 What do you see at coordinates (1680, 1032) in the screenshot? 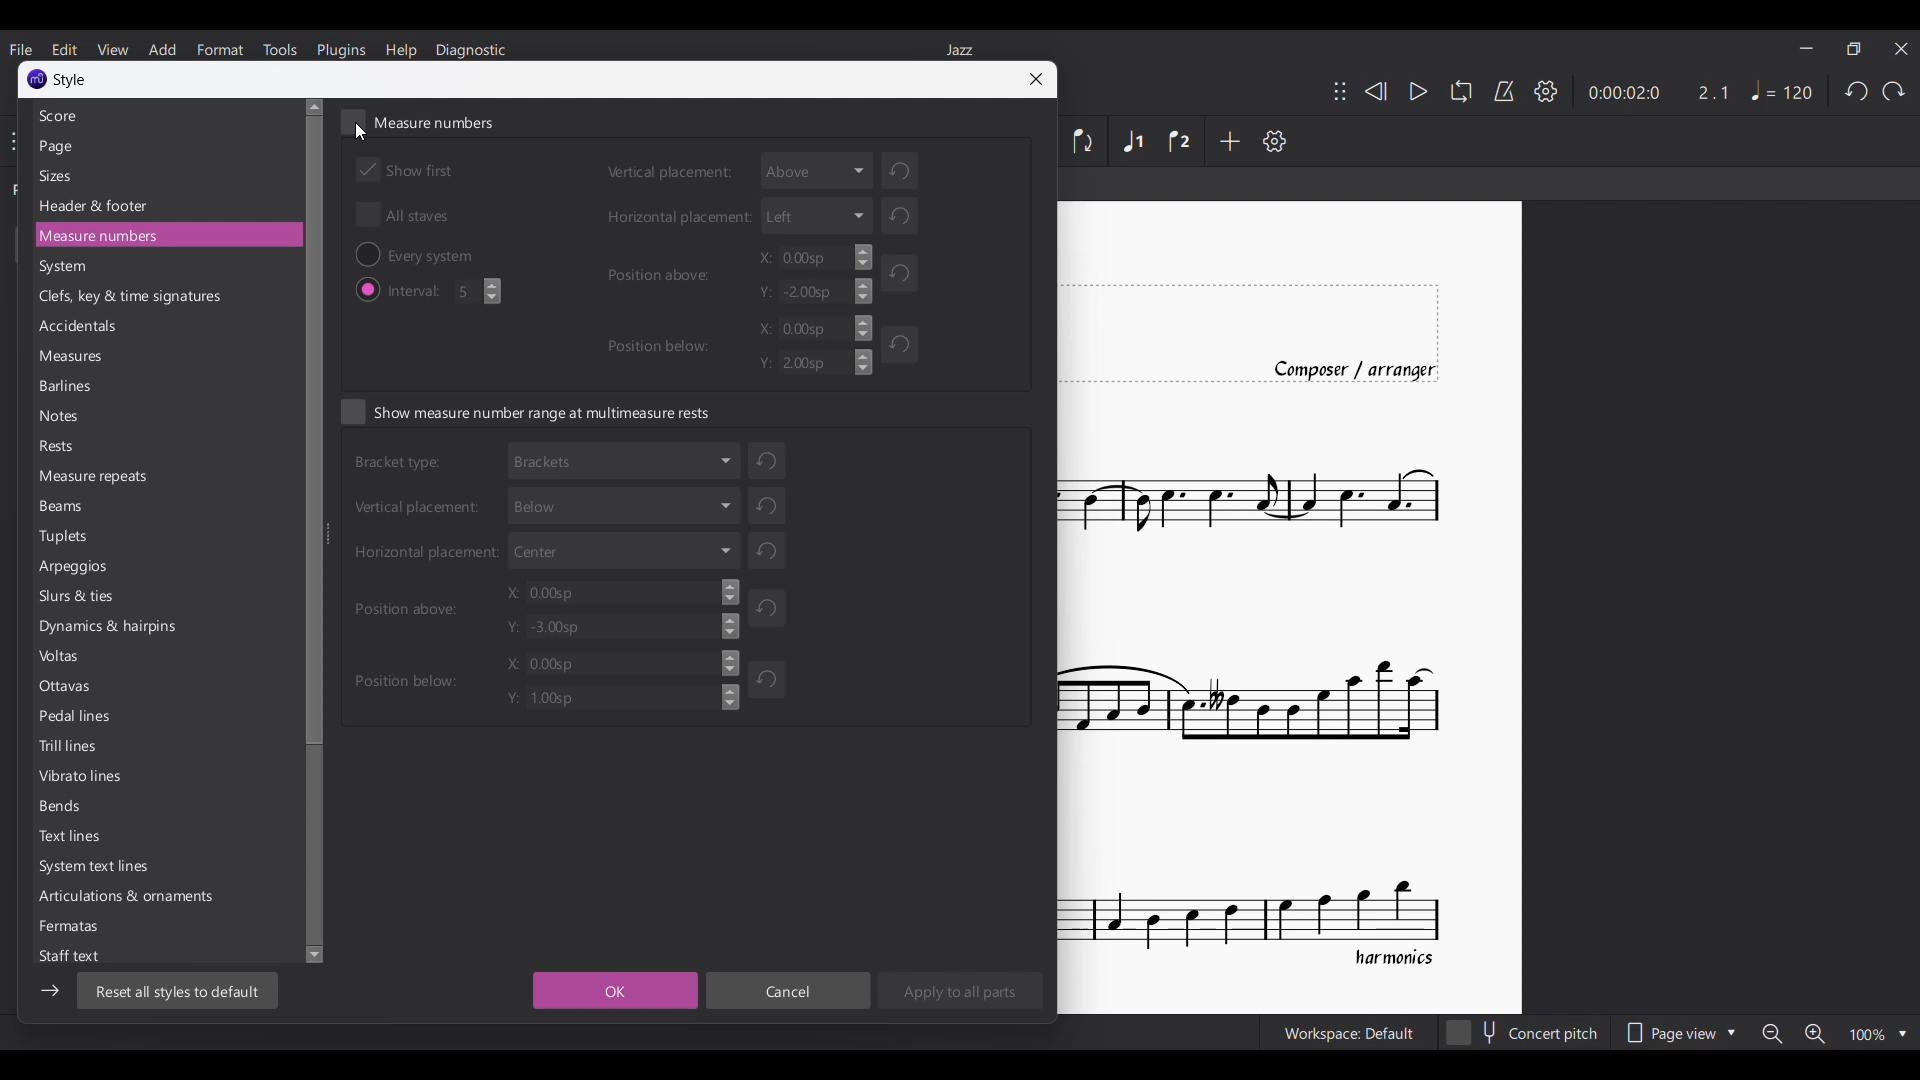
I see `Page view options` at bounding box center [1680, 1032].